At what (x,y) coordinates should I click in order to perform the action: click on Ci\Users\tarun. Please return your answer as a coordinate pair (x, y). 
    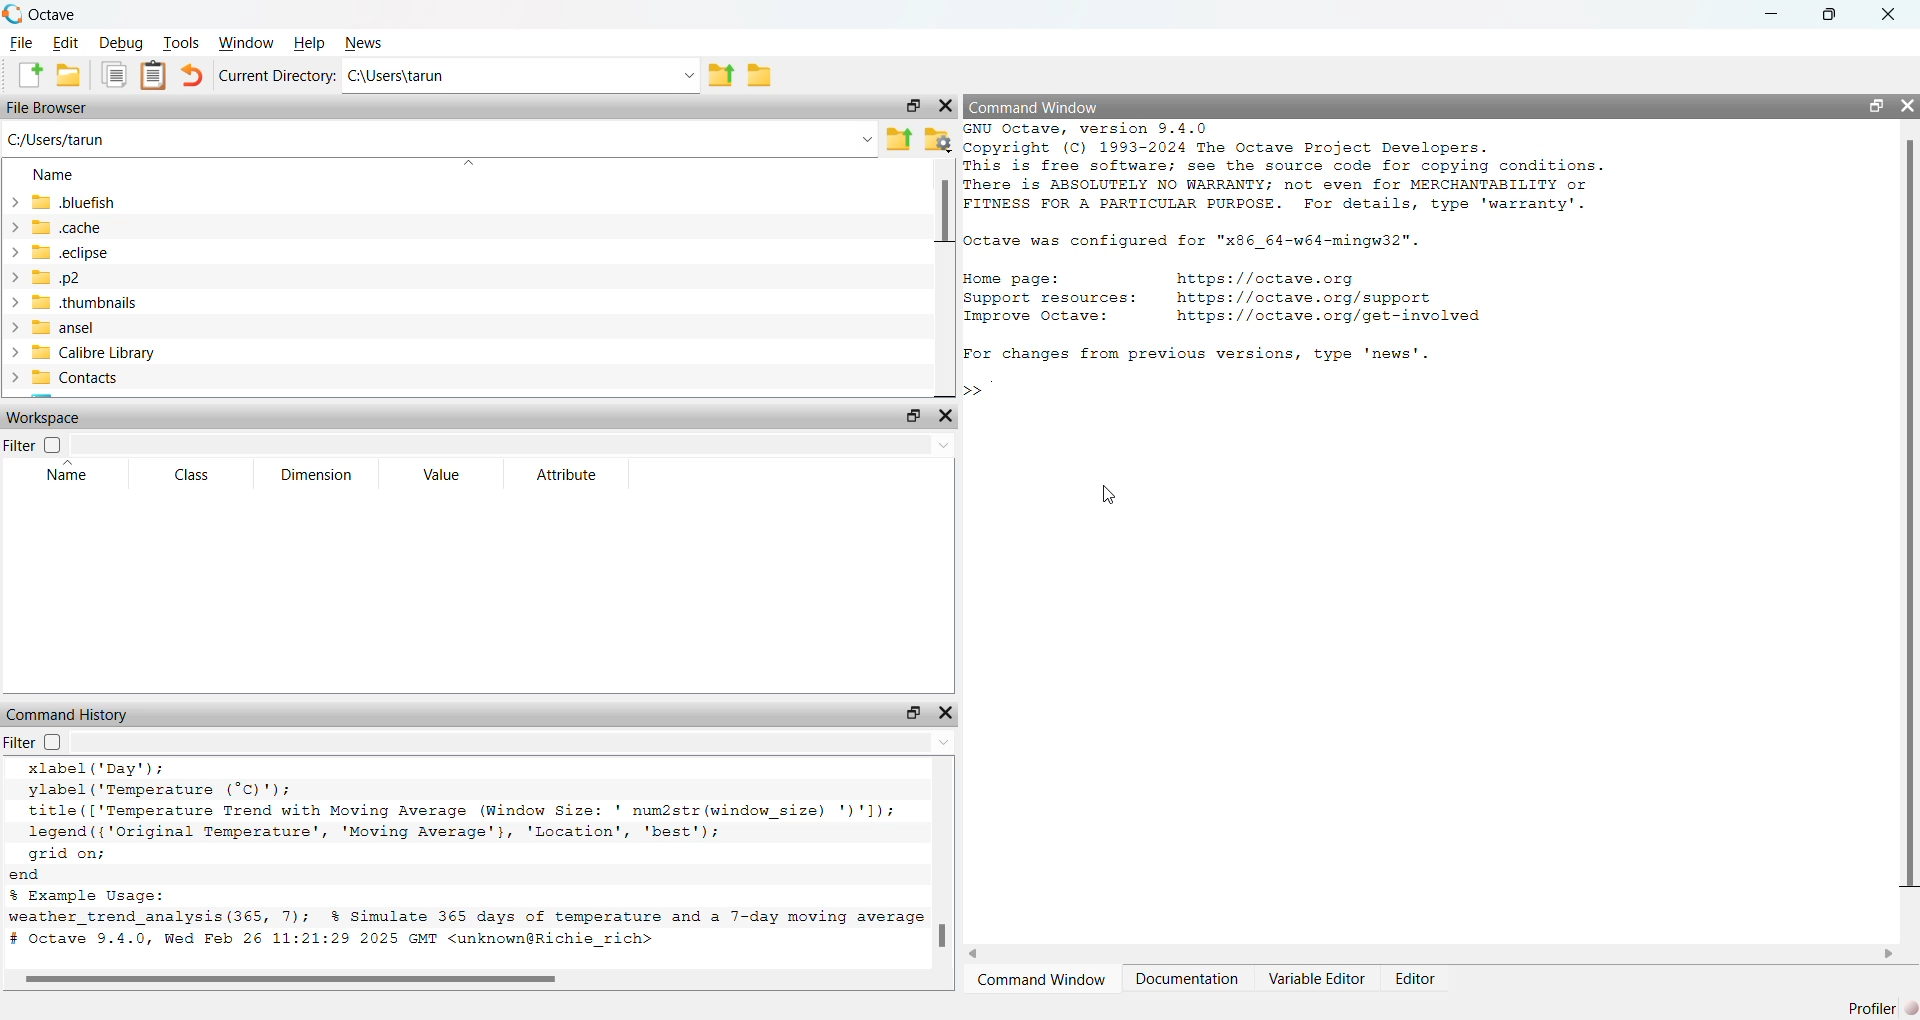
    Looking at the image, I should click on (450, 75).